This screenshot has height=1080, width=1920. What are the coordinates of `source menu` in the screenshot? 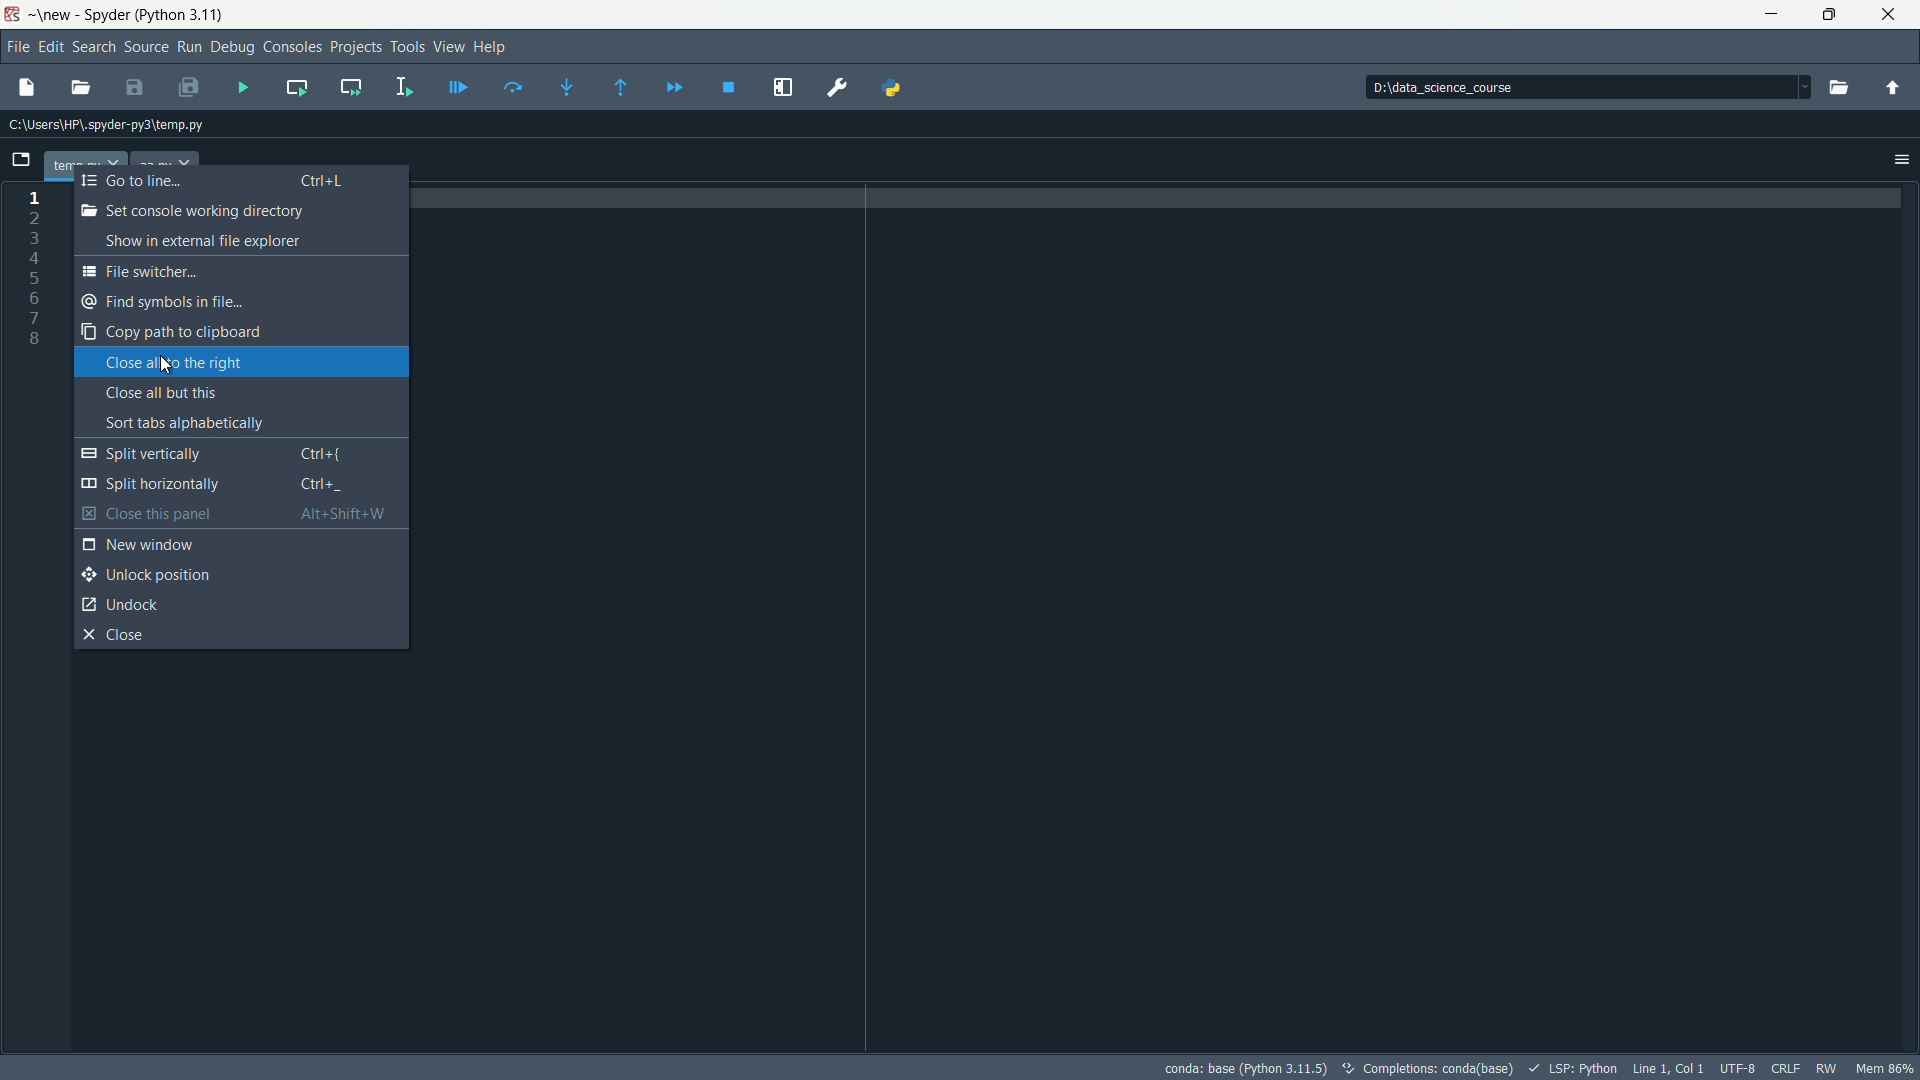 It's located at (147, 47).